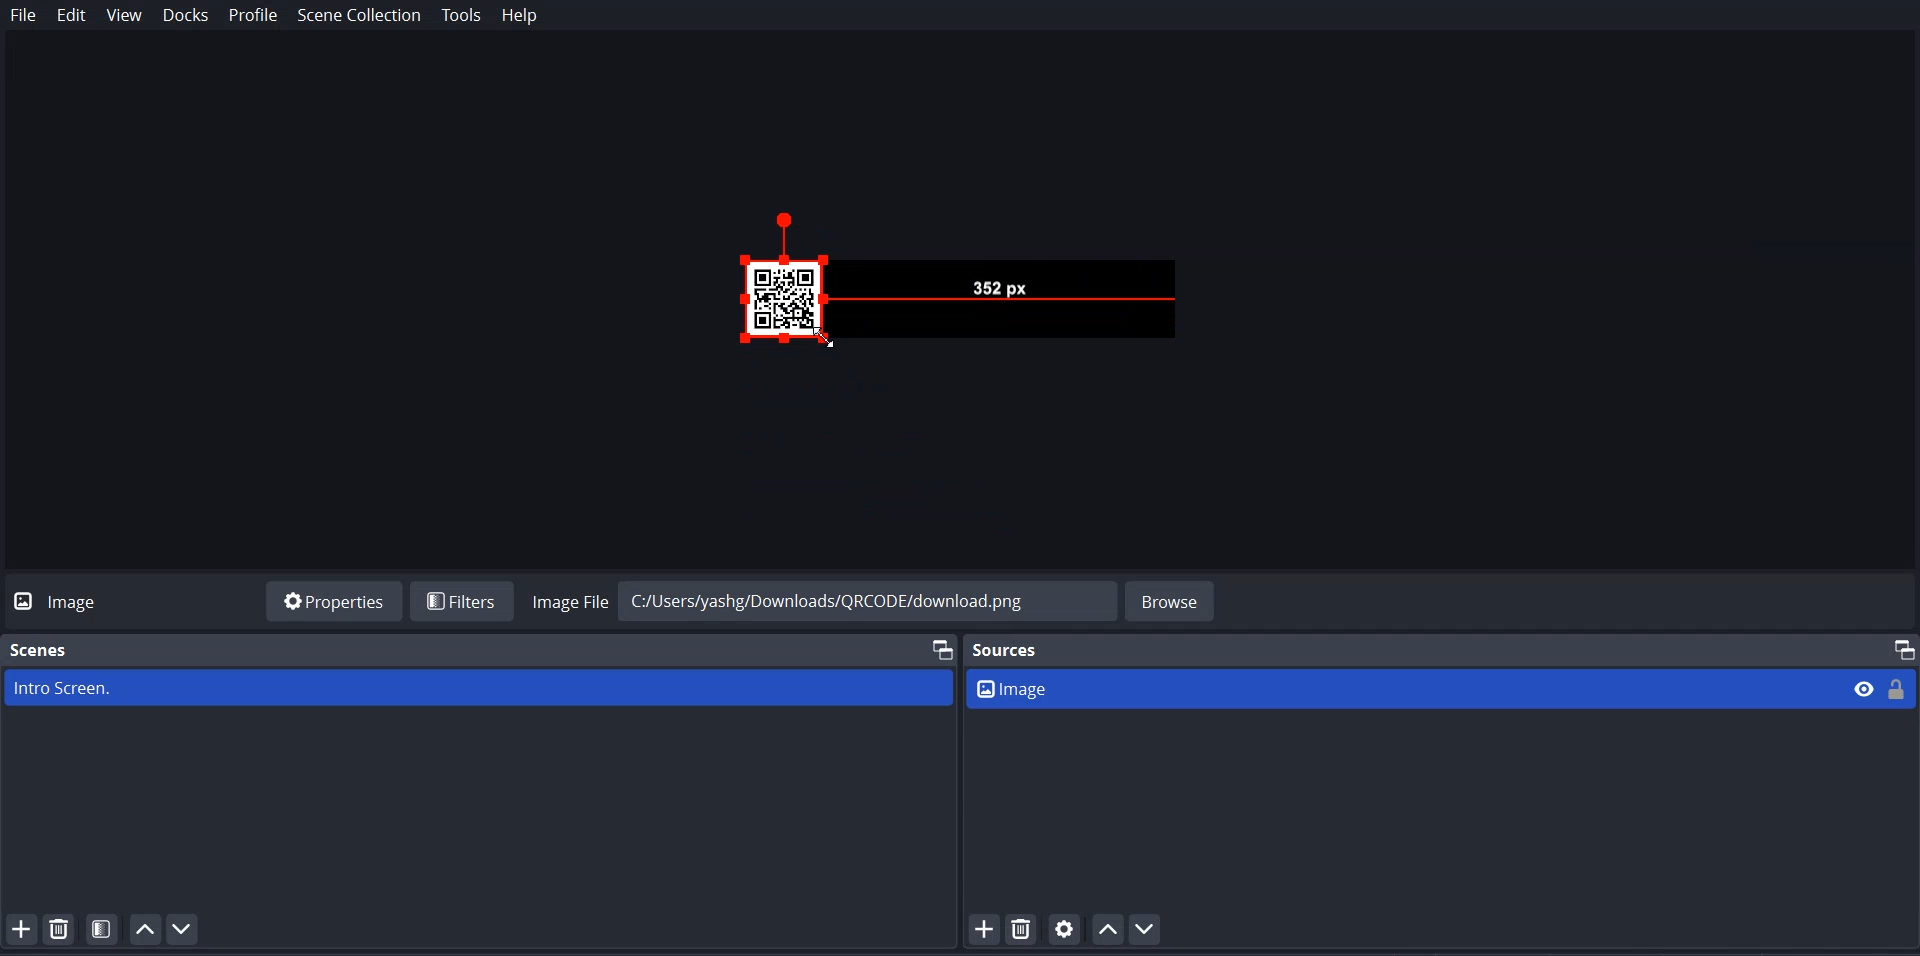  What do you see at coordinates (187, 17) in the screenshot?
I see `Docks` at bounding box center [187, 17].